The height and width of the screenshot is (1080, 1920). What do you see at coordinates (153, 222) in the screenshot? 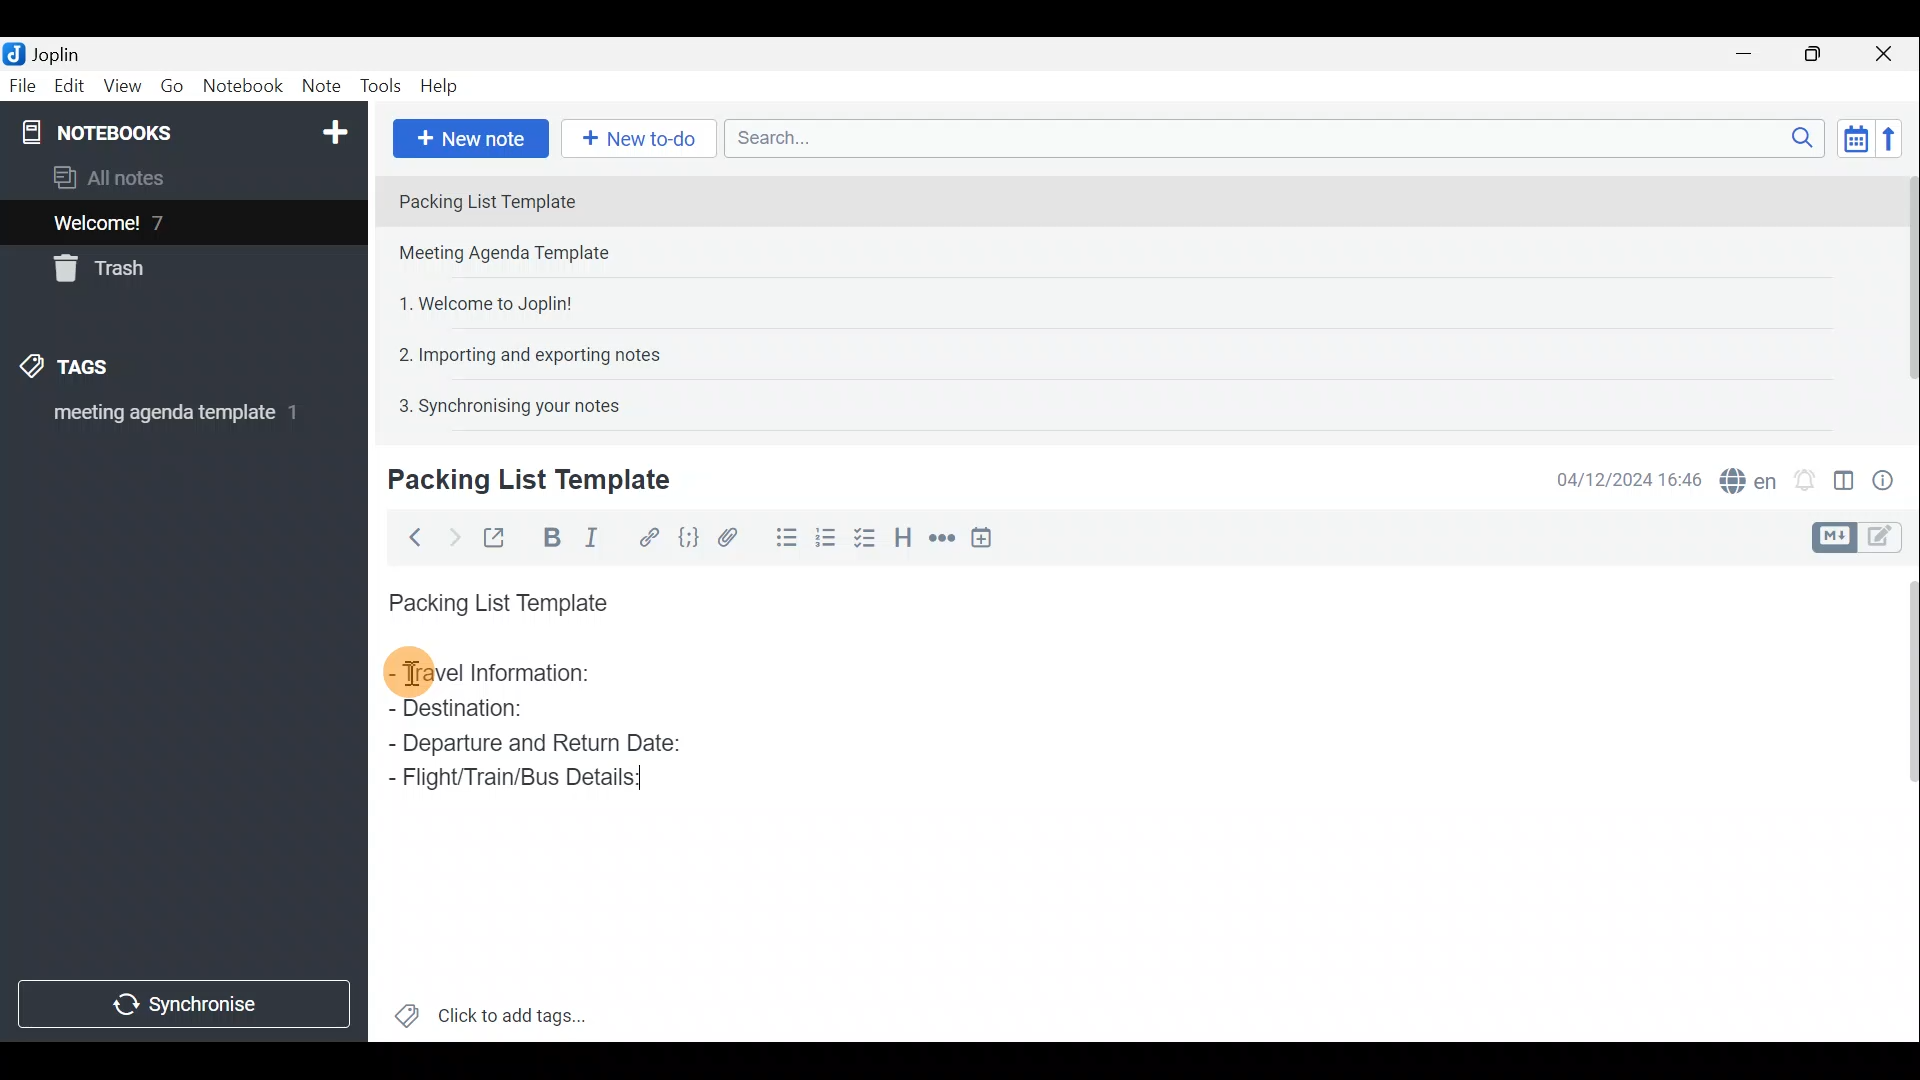
I see `Welcome` at bounding box center [153, 222].